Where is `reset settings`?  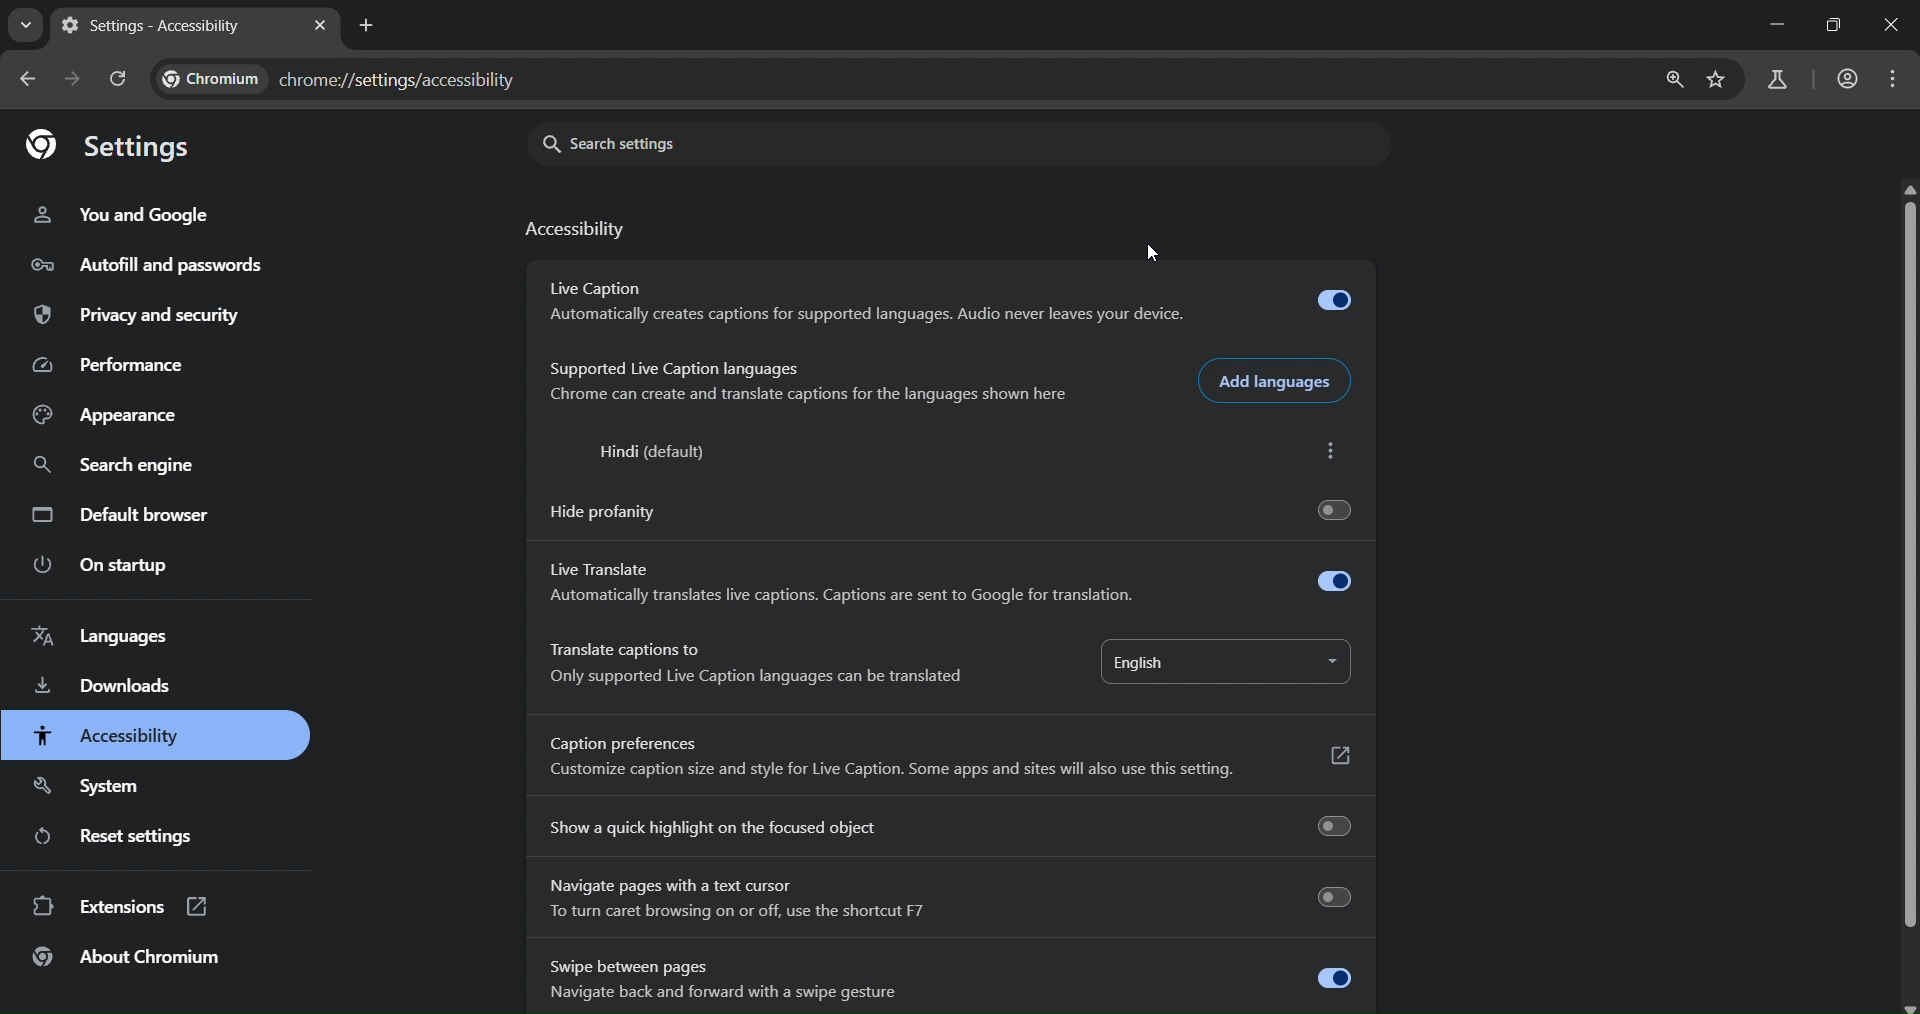 reset settings is located at coordinates (124, 839).